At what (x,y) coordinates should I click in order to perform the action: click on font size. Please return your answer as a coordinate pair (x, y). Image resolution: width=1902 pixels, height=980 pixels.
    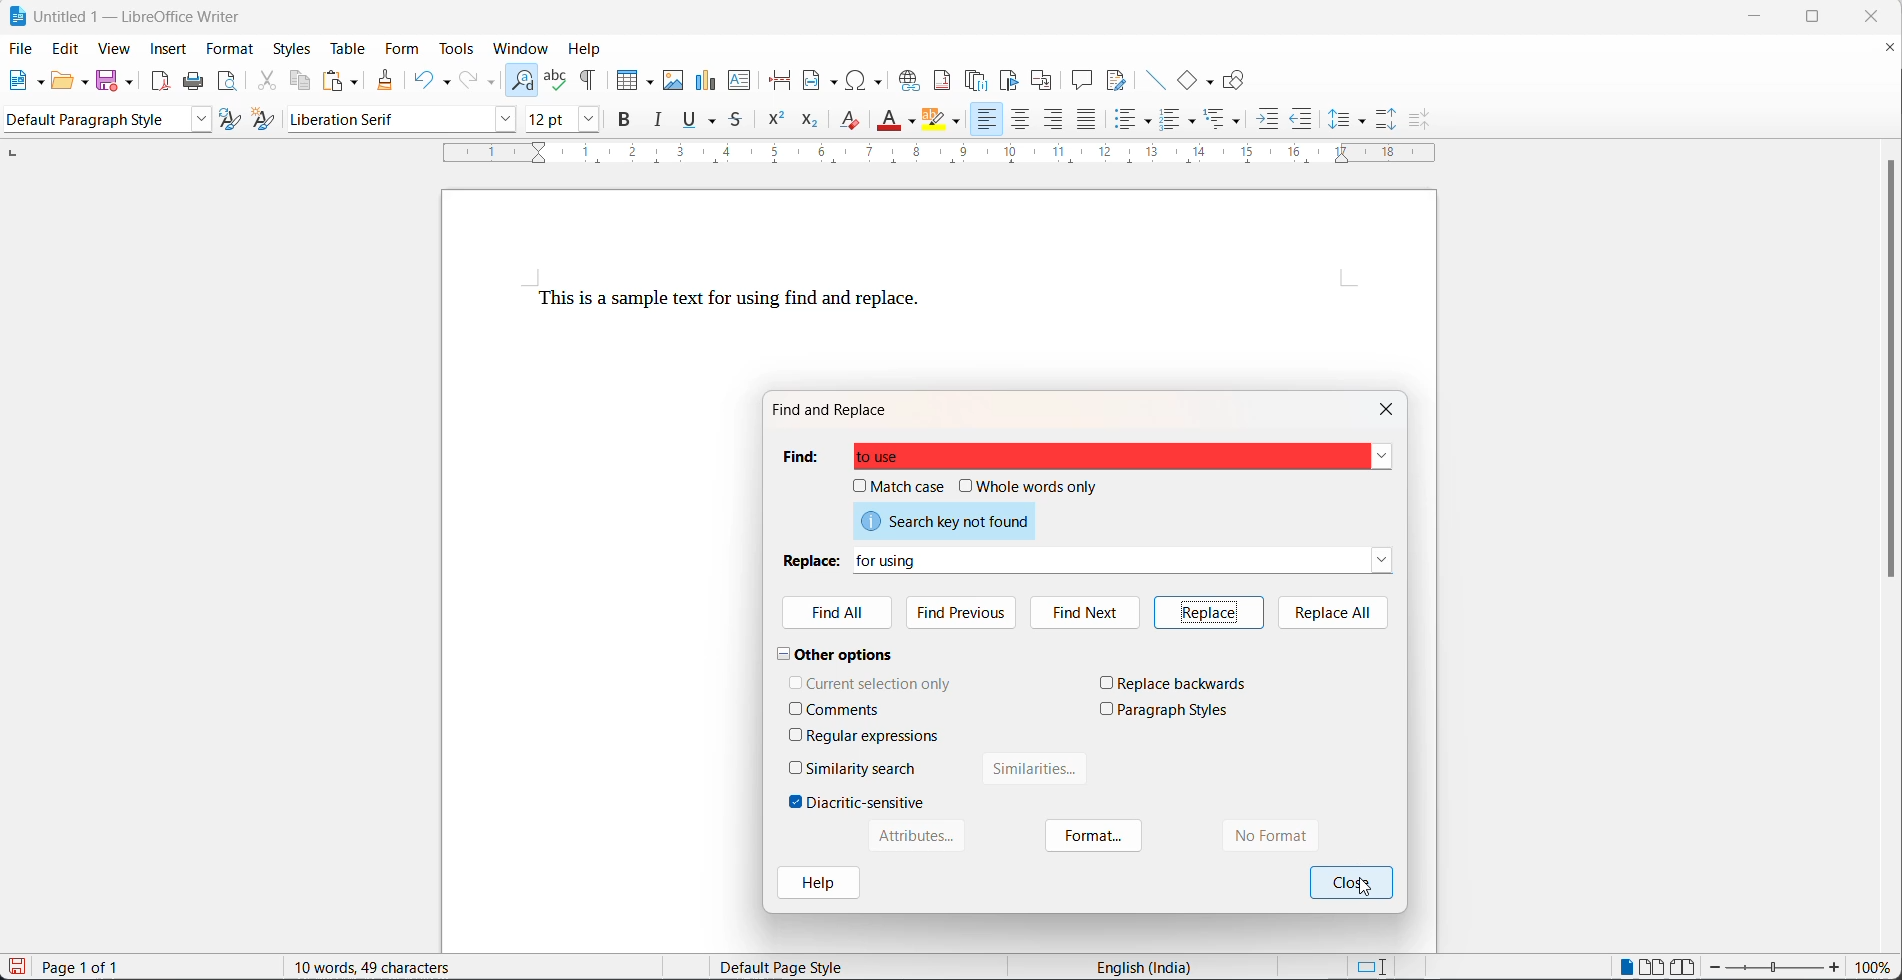
    Looking at the image, I should click on (545, 122).